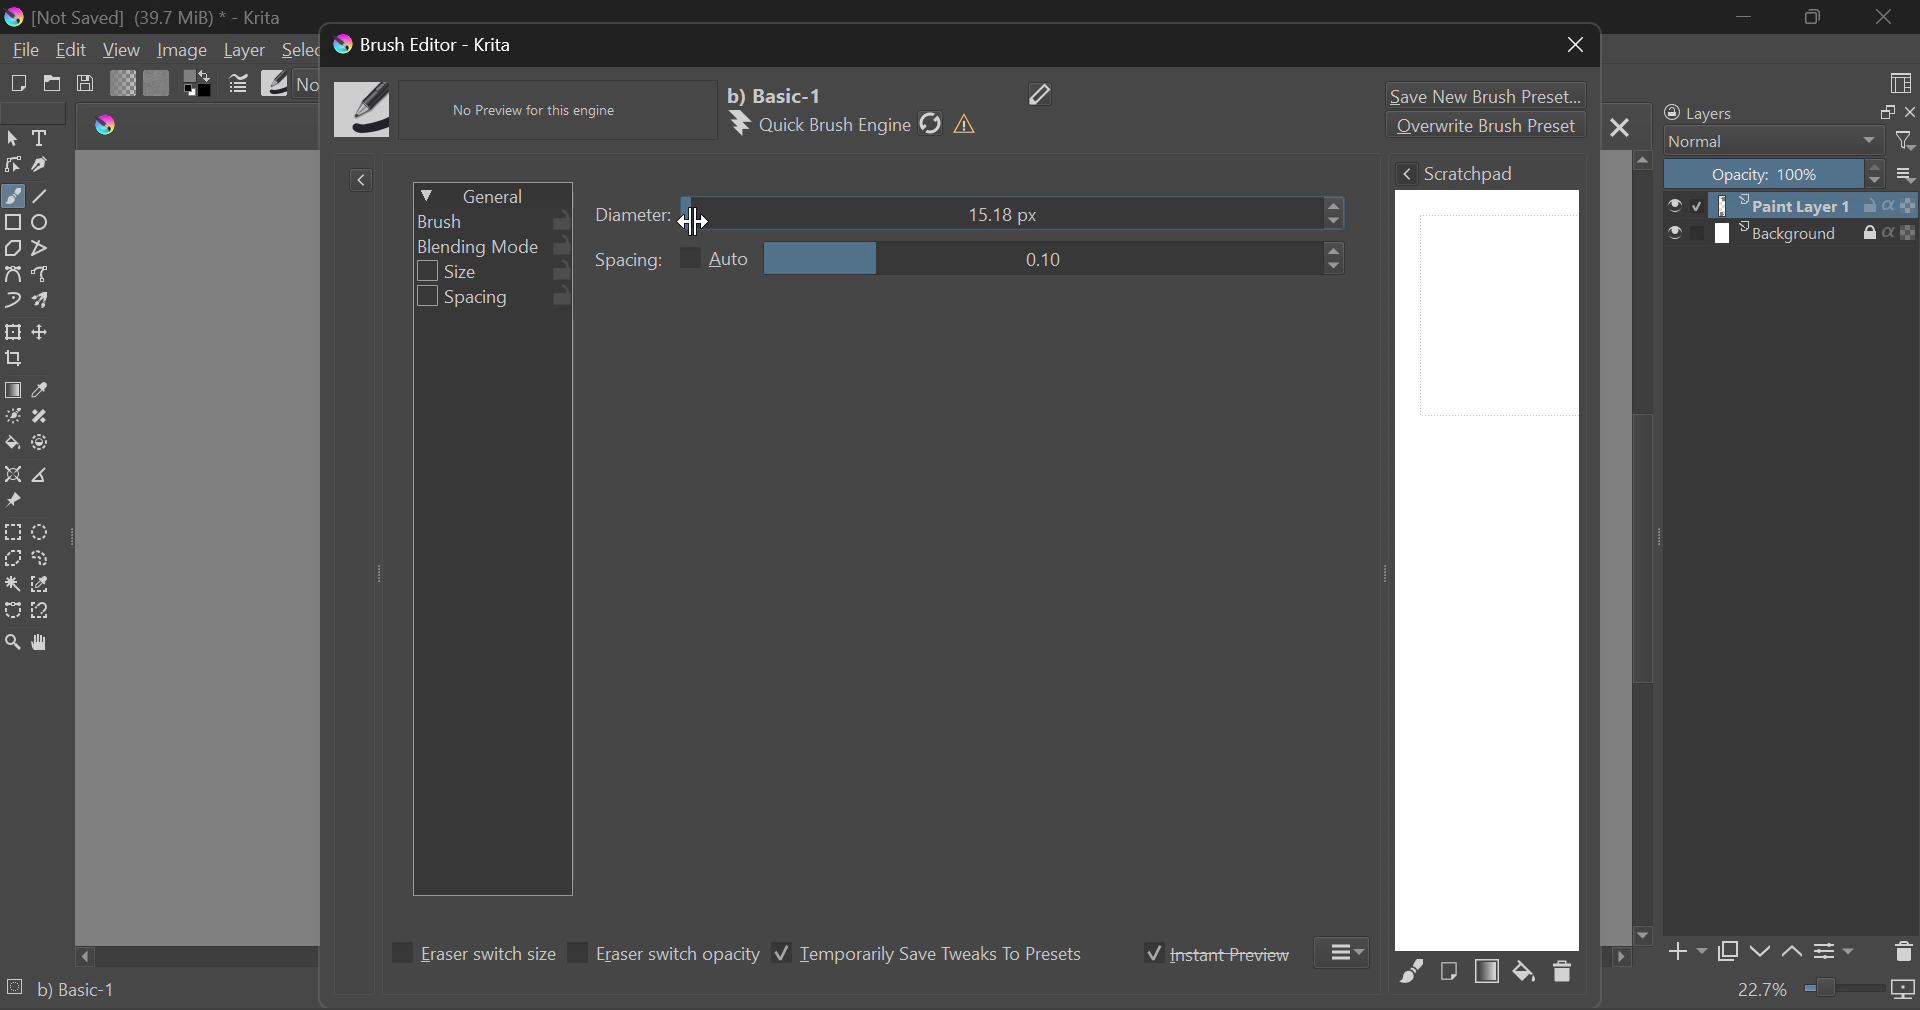  Describe the element at coordinates (1814, 17) in the screenshot. I see `Minimize` at that location.